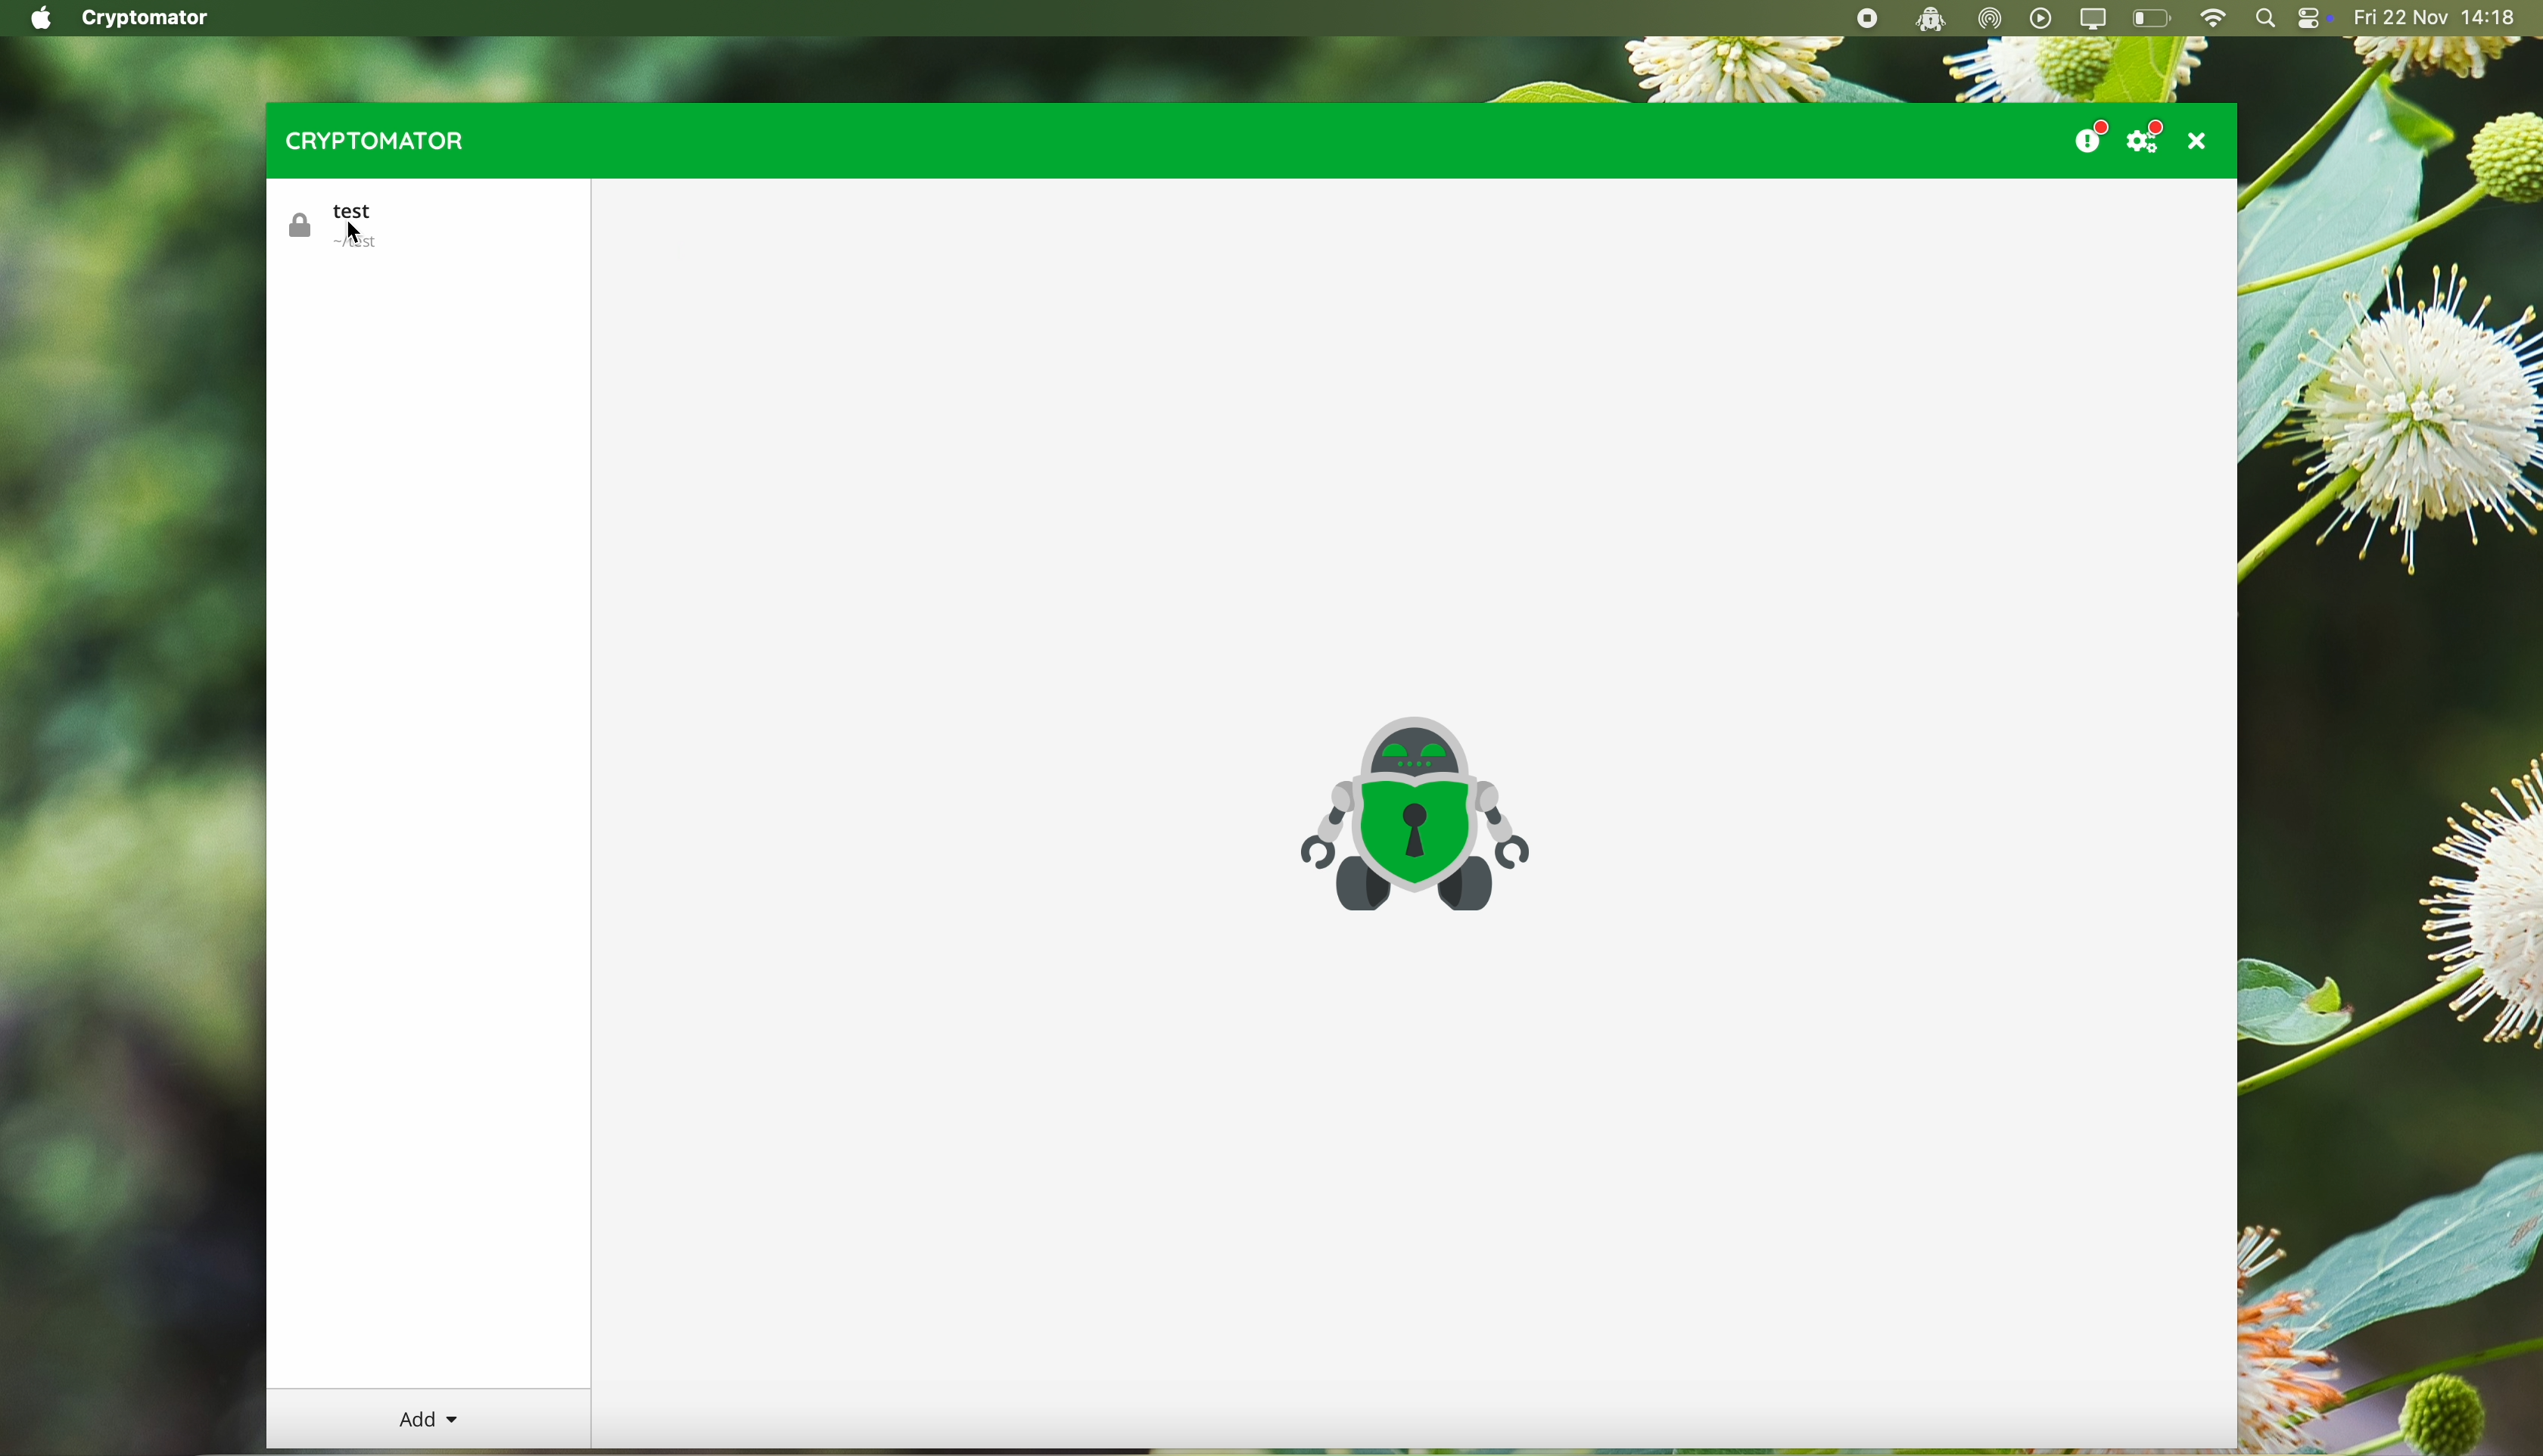 This screenshot has height=1456, width=2543. What do you see at coordinates (148, 19) in the screenshot?
I see `Cryptomator` at bounding box center [148, 19].